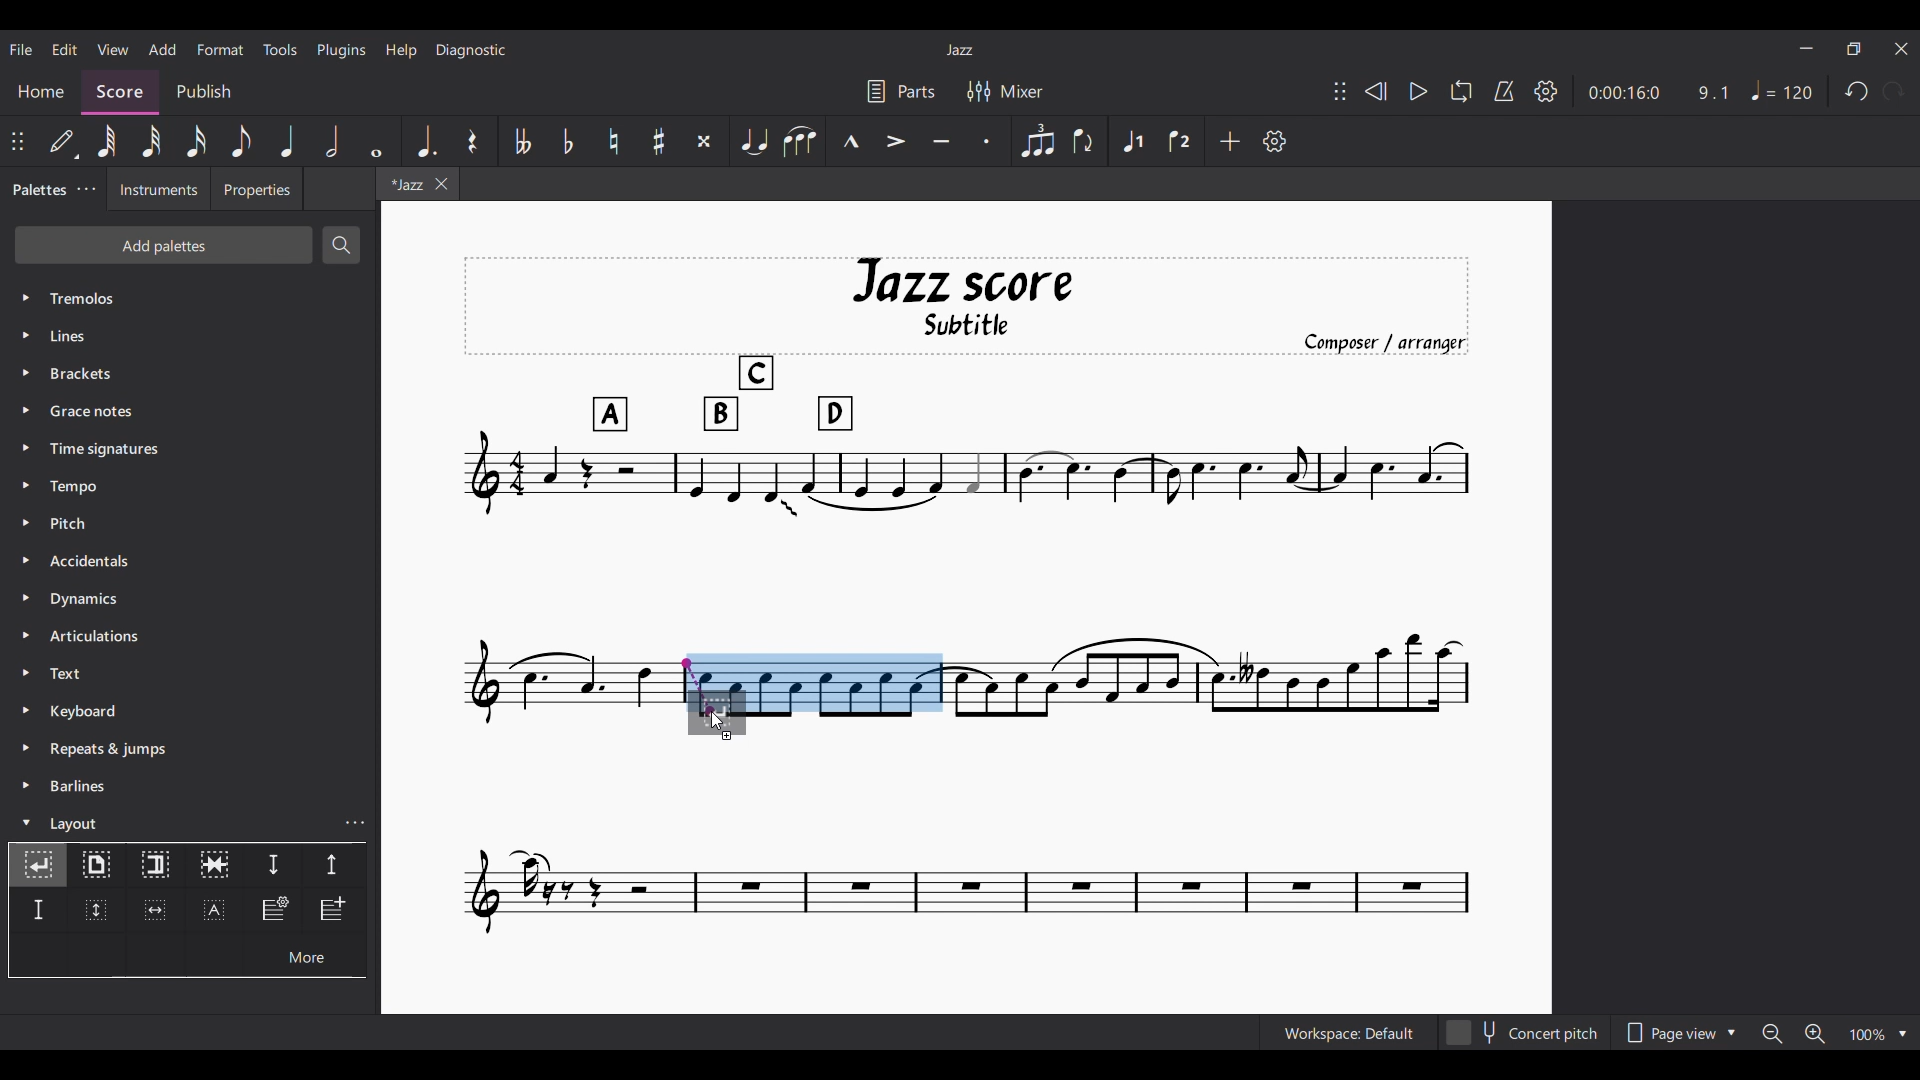 The image size is (1920, 1080). Describe the element at coordinates (799, 141) in the screenshot. I see `Slur` at that location.